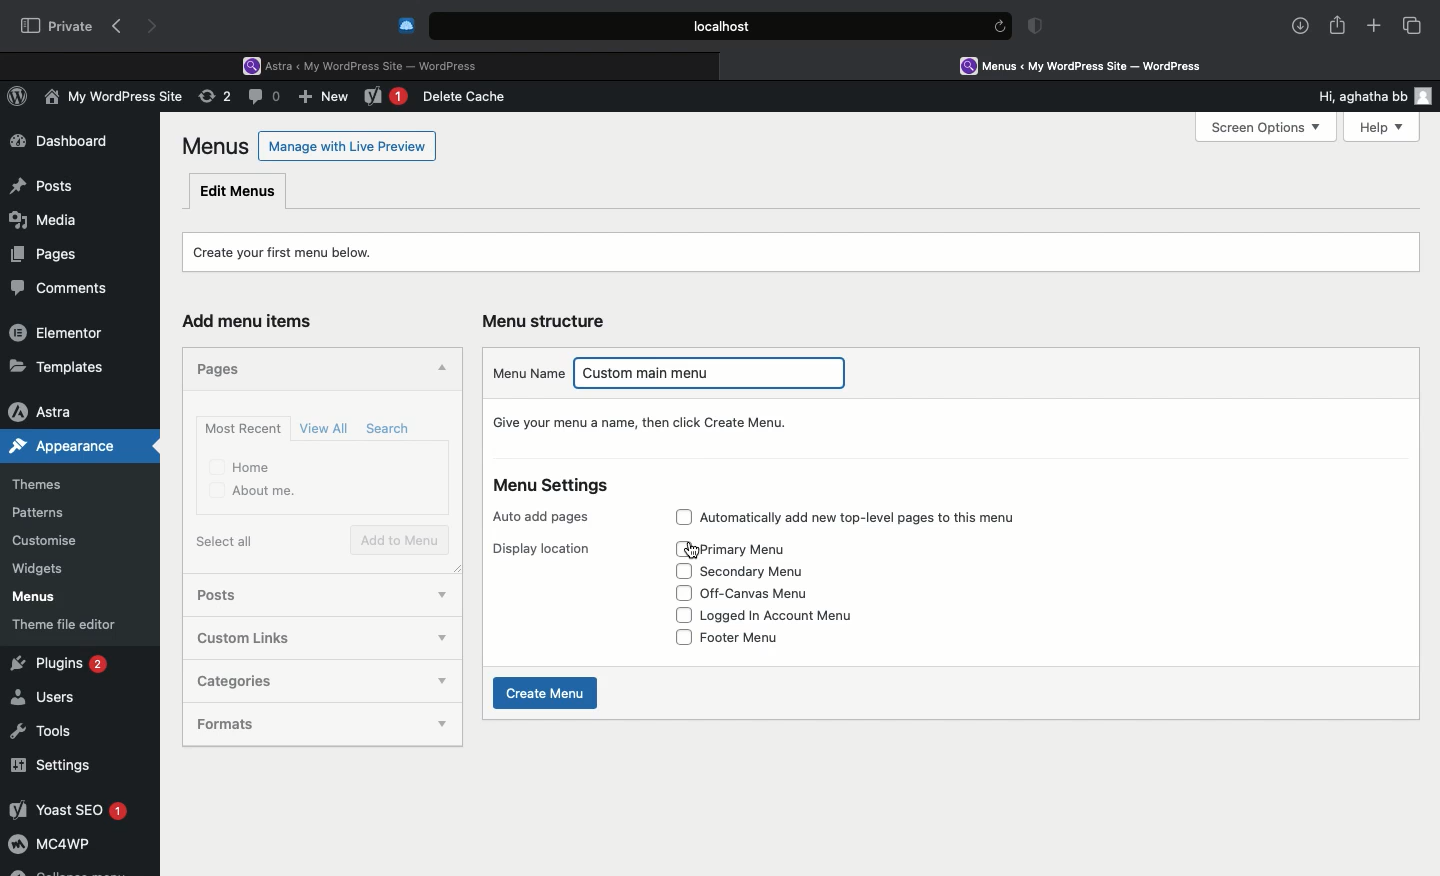  Describe the element at coordinates (1427, 96) in the screenshot. I see `user icon` at that location.